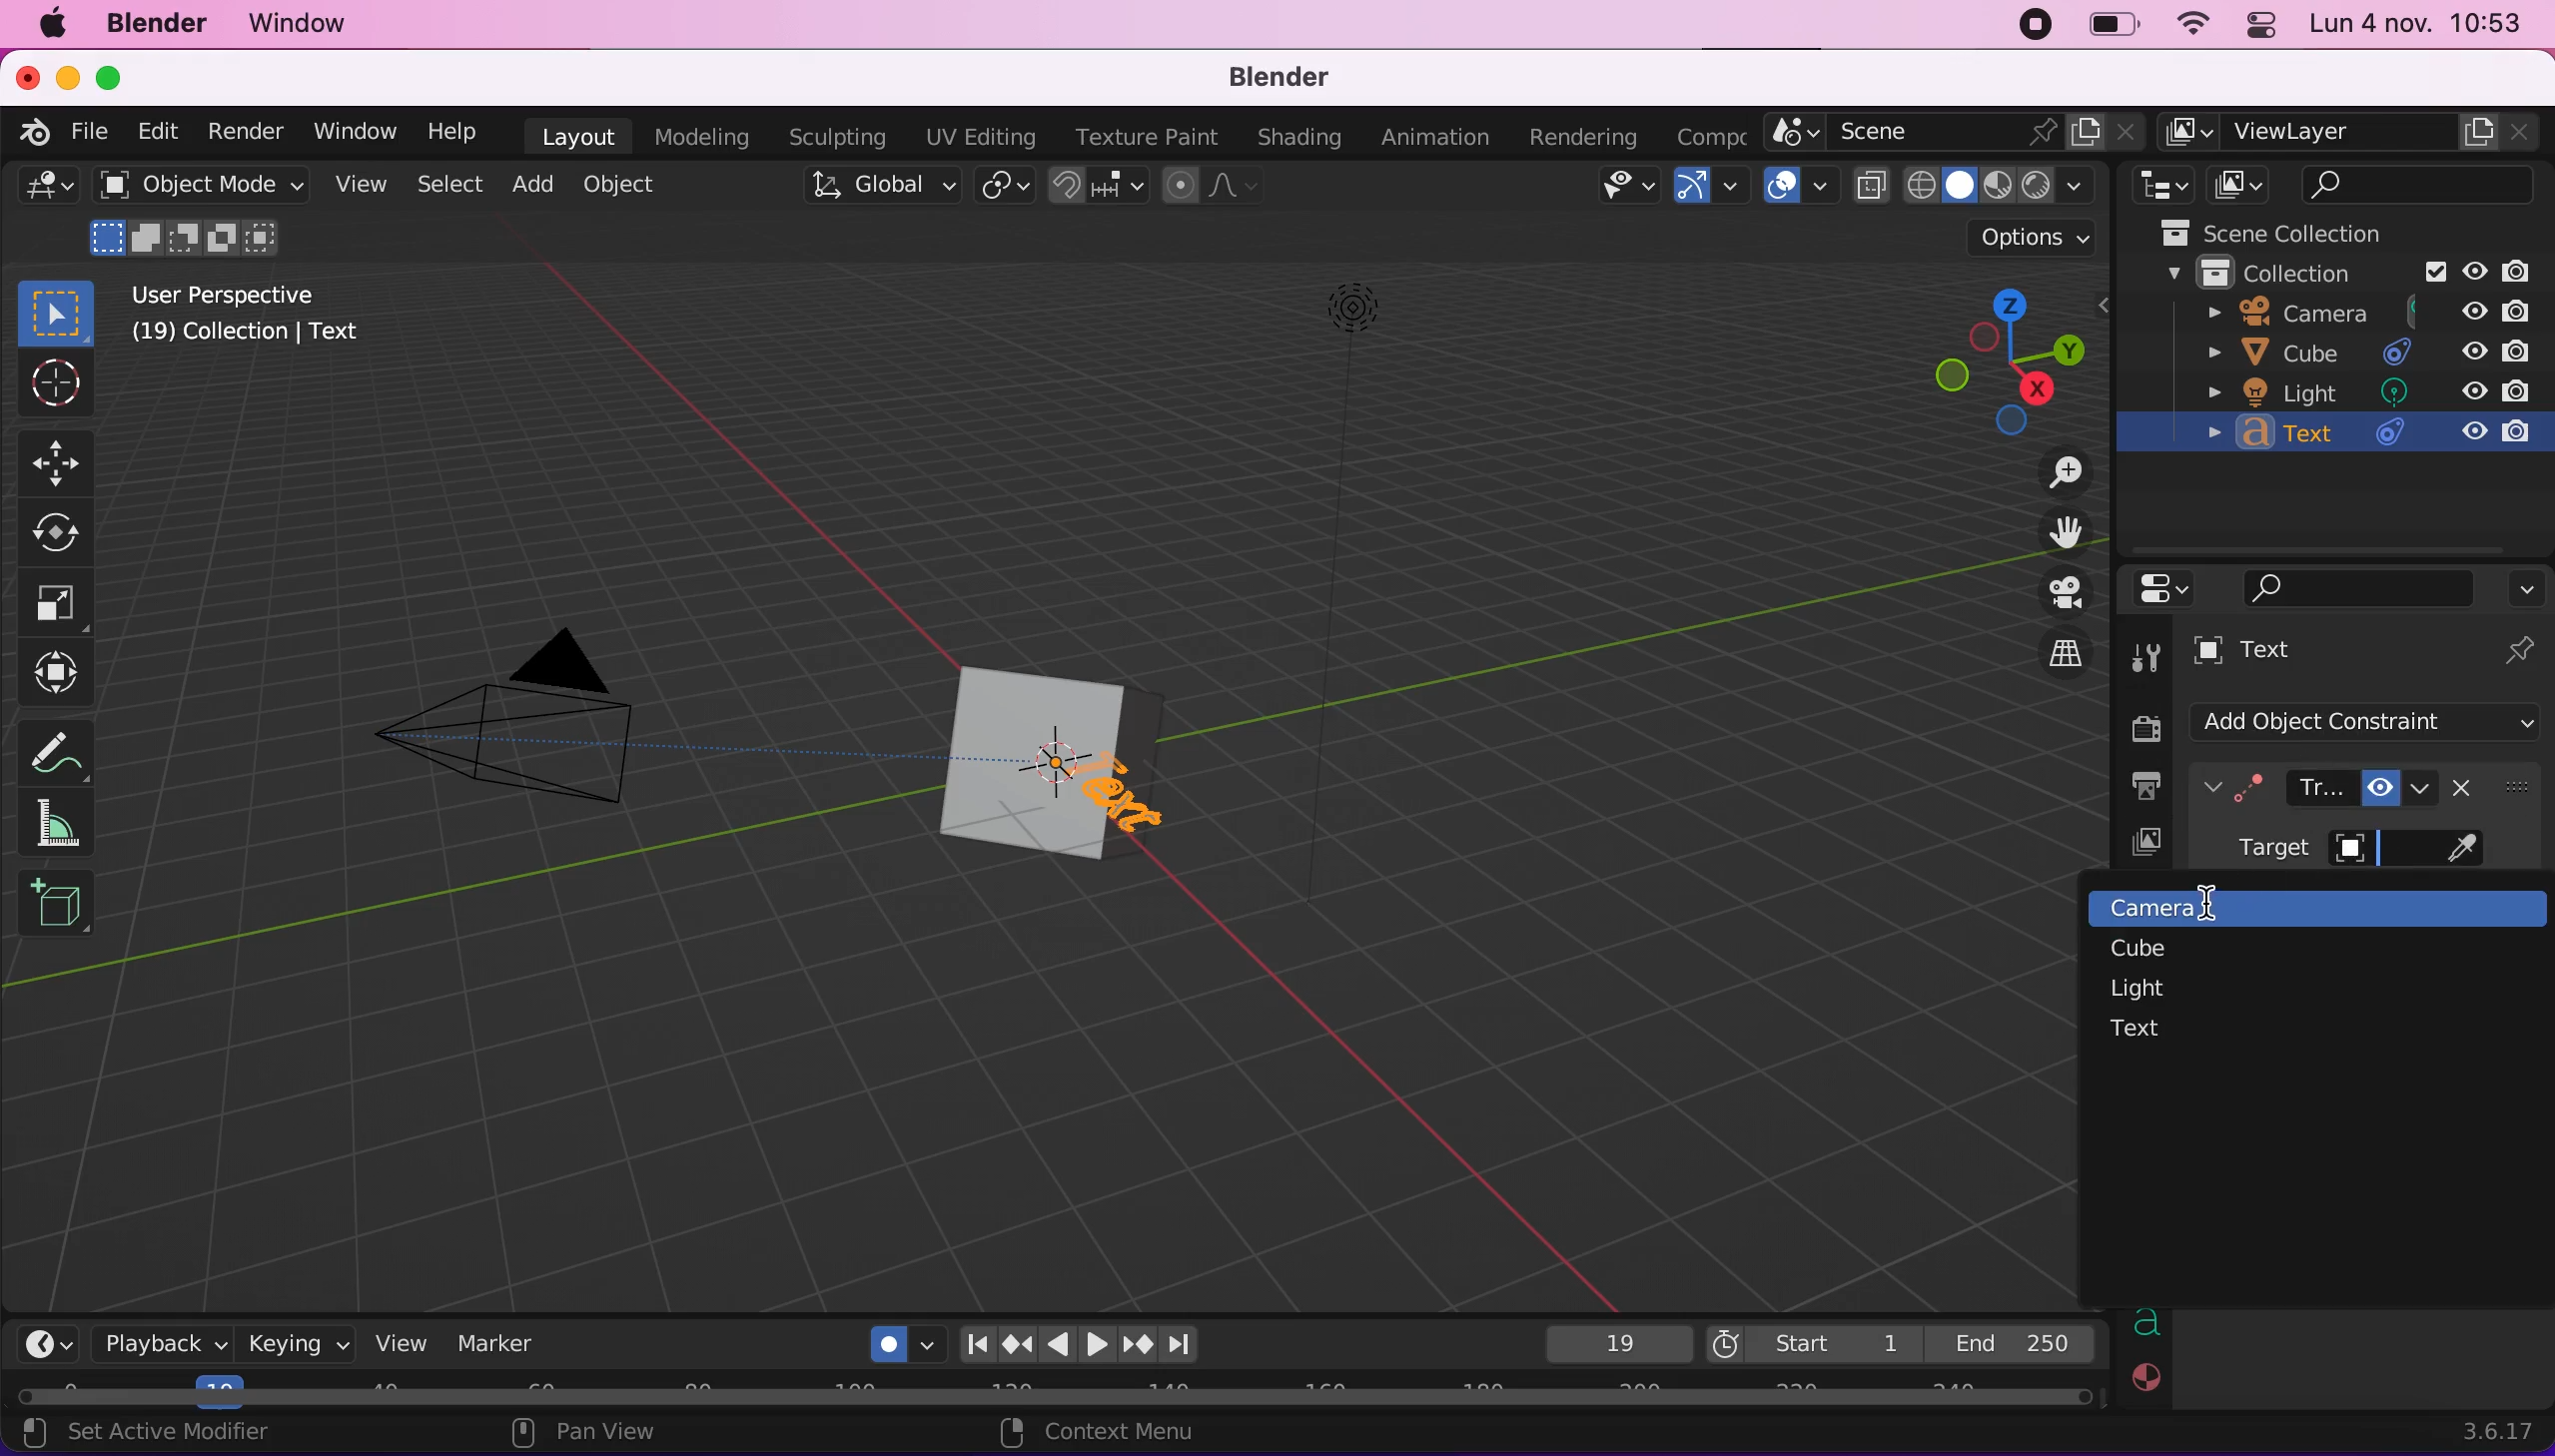 The height and width of the screenshot is (1456, 2555). I want to click on start 1, so click(1805, 1343).